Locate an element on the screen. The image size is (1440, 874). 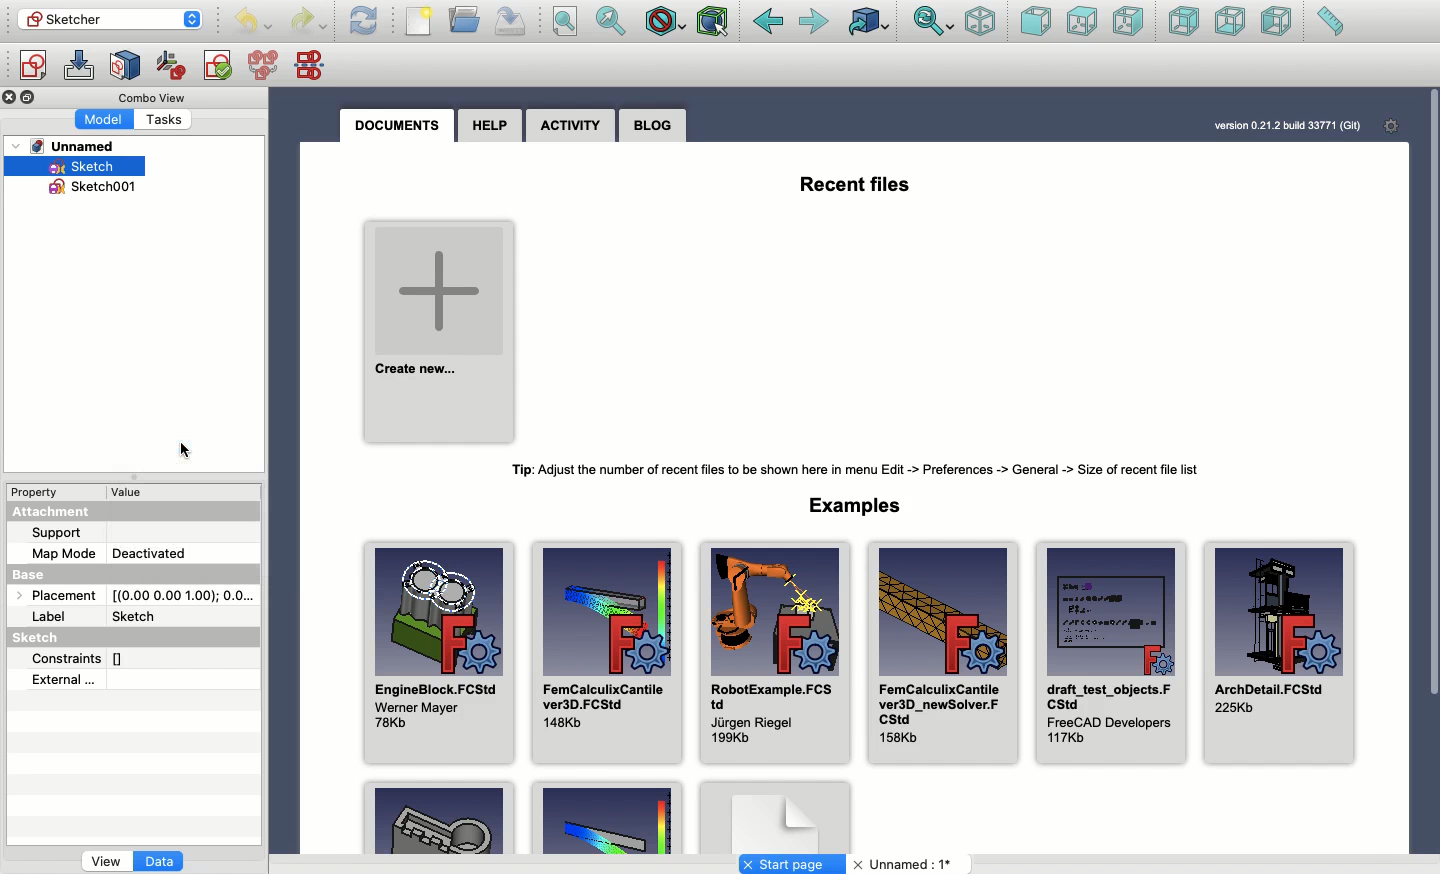
Attachment is located at coordinates (56, 513).